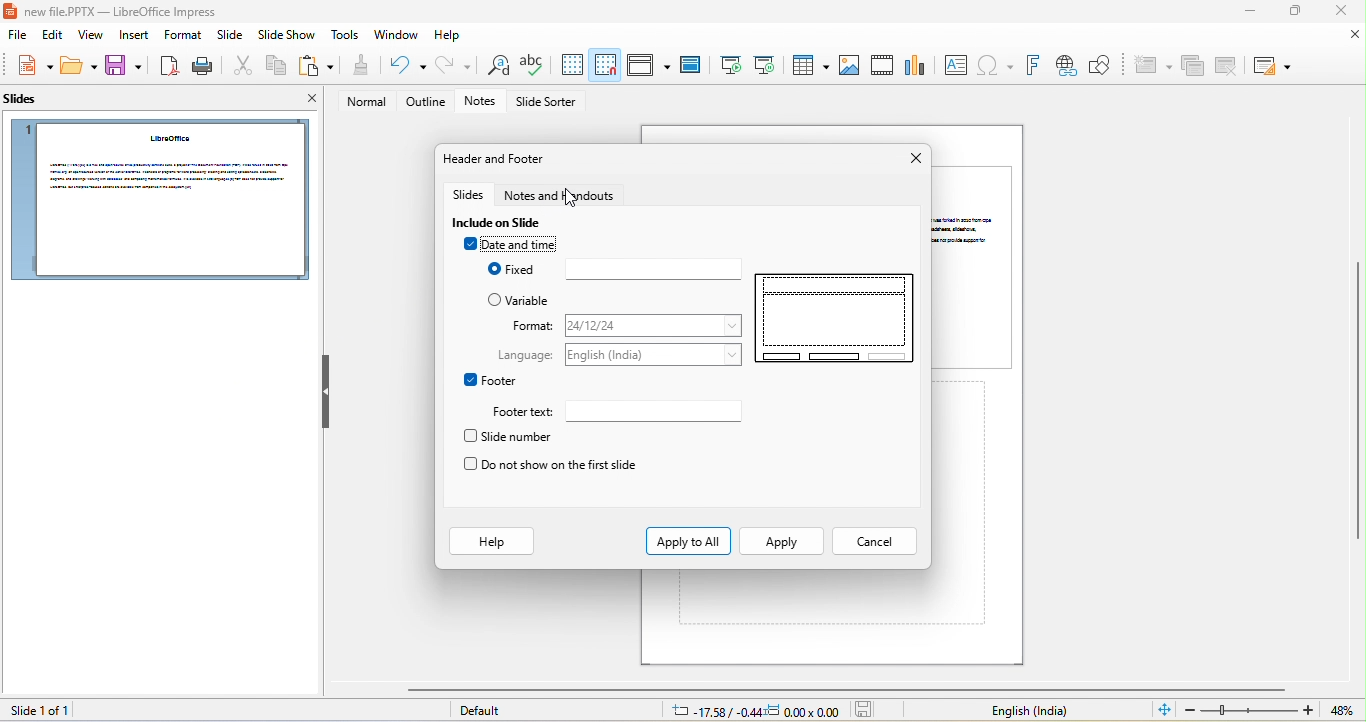 The width and height of the screenshot is (1366, 722). I want to click on footer text, so click(656, 410).